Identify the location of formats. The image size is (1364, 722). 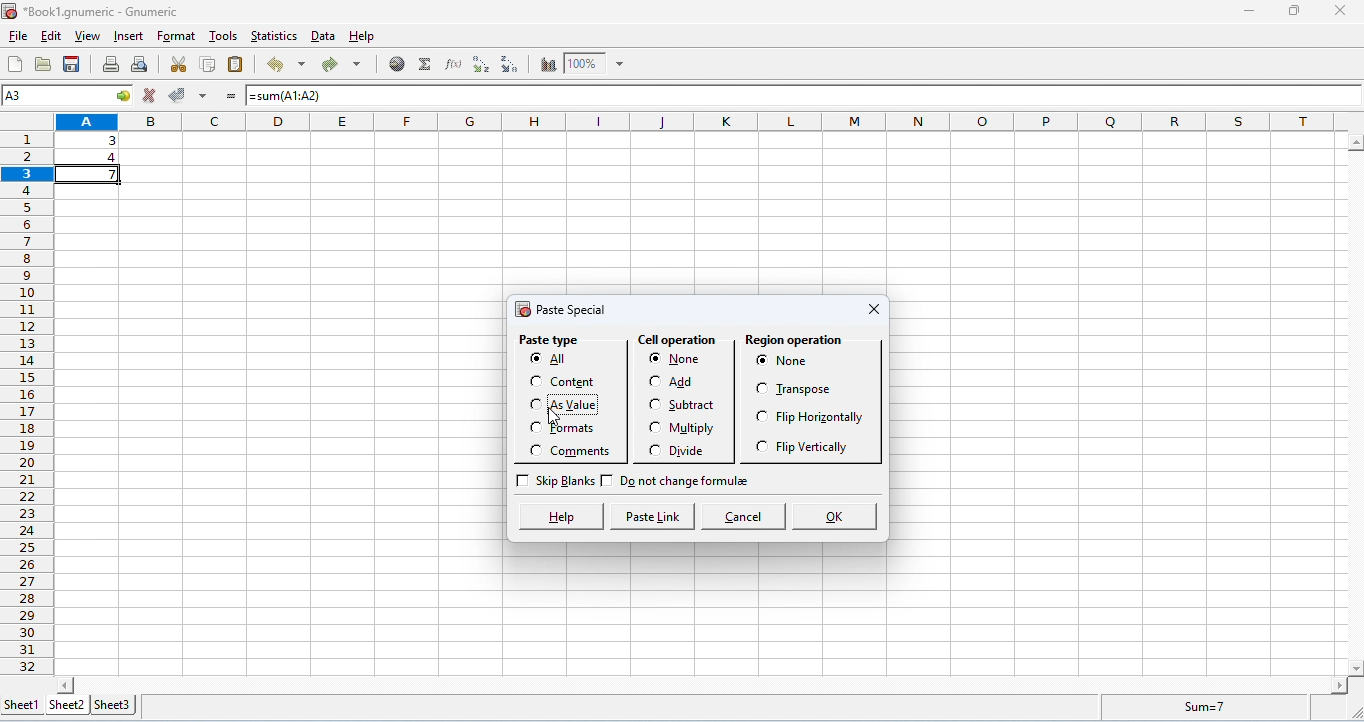
(580, 431).